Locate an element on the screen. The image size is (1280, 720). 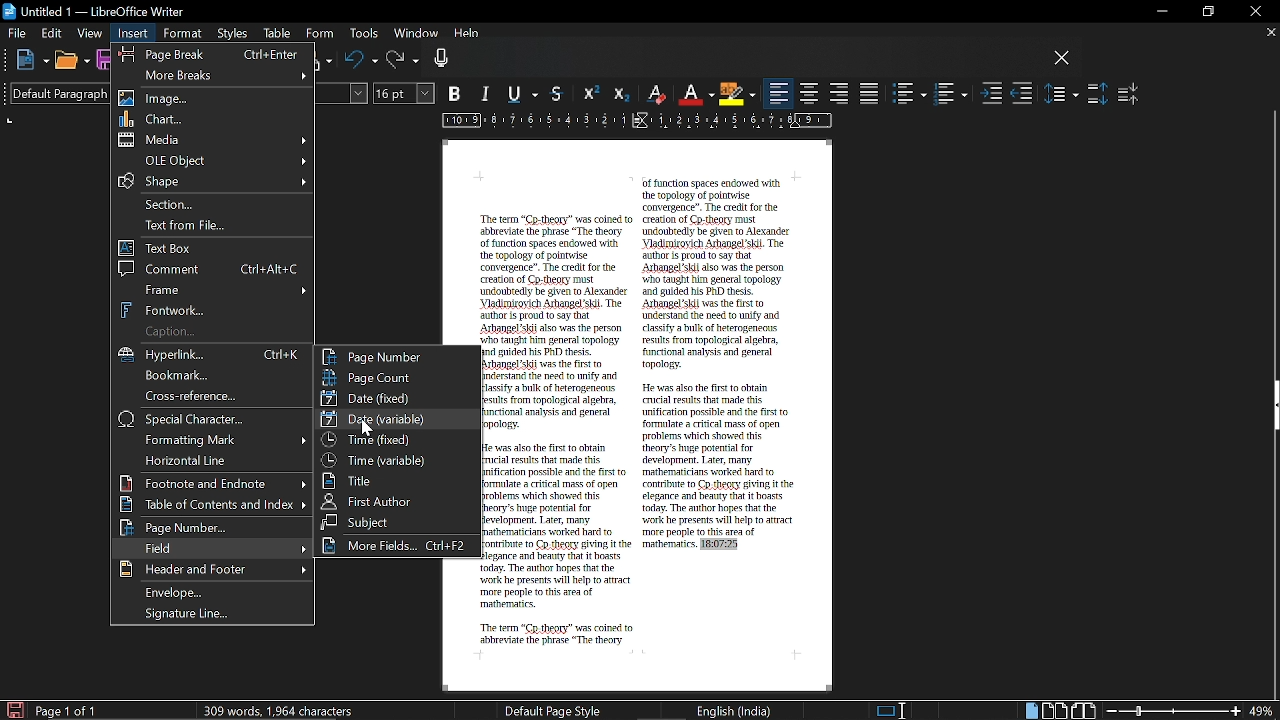
Insert is located at coordinates (134, 34).